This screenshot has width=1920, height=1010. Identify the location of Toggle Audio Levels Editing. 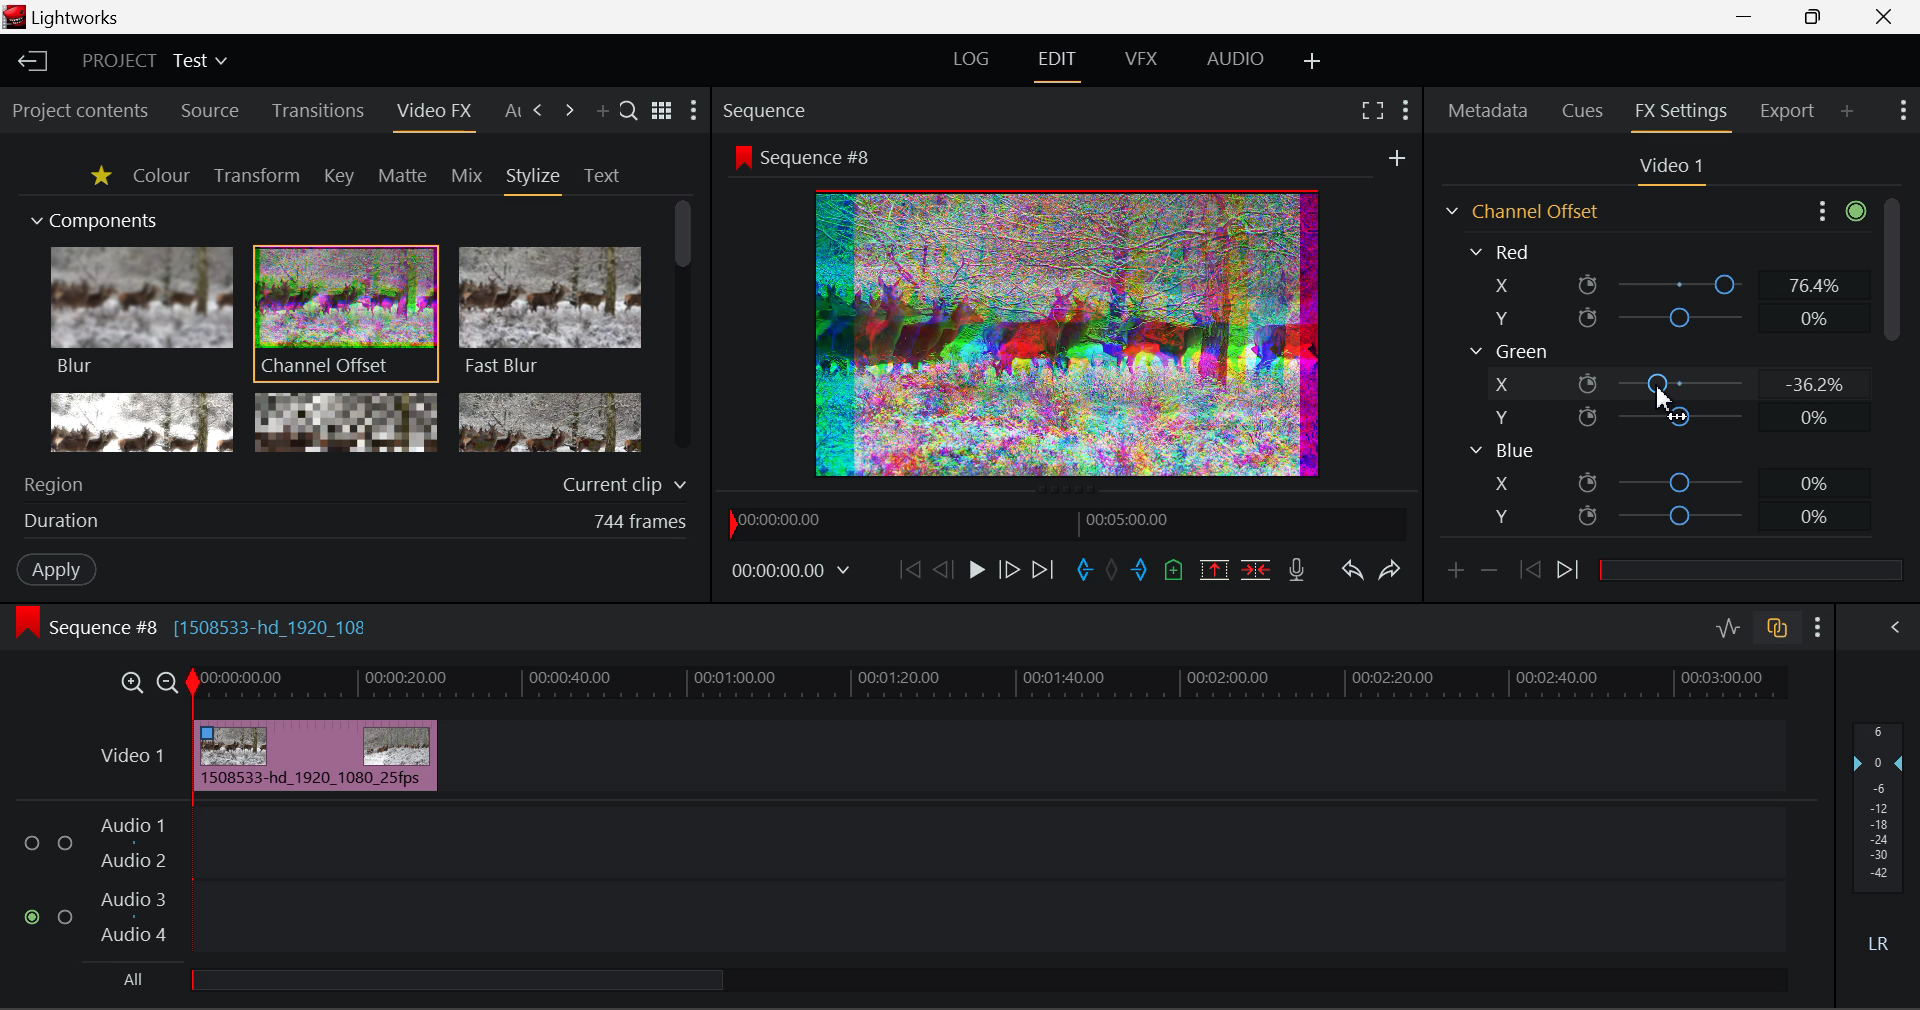
(1730, 629).